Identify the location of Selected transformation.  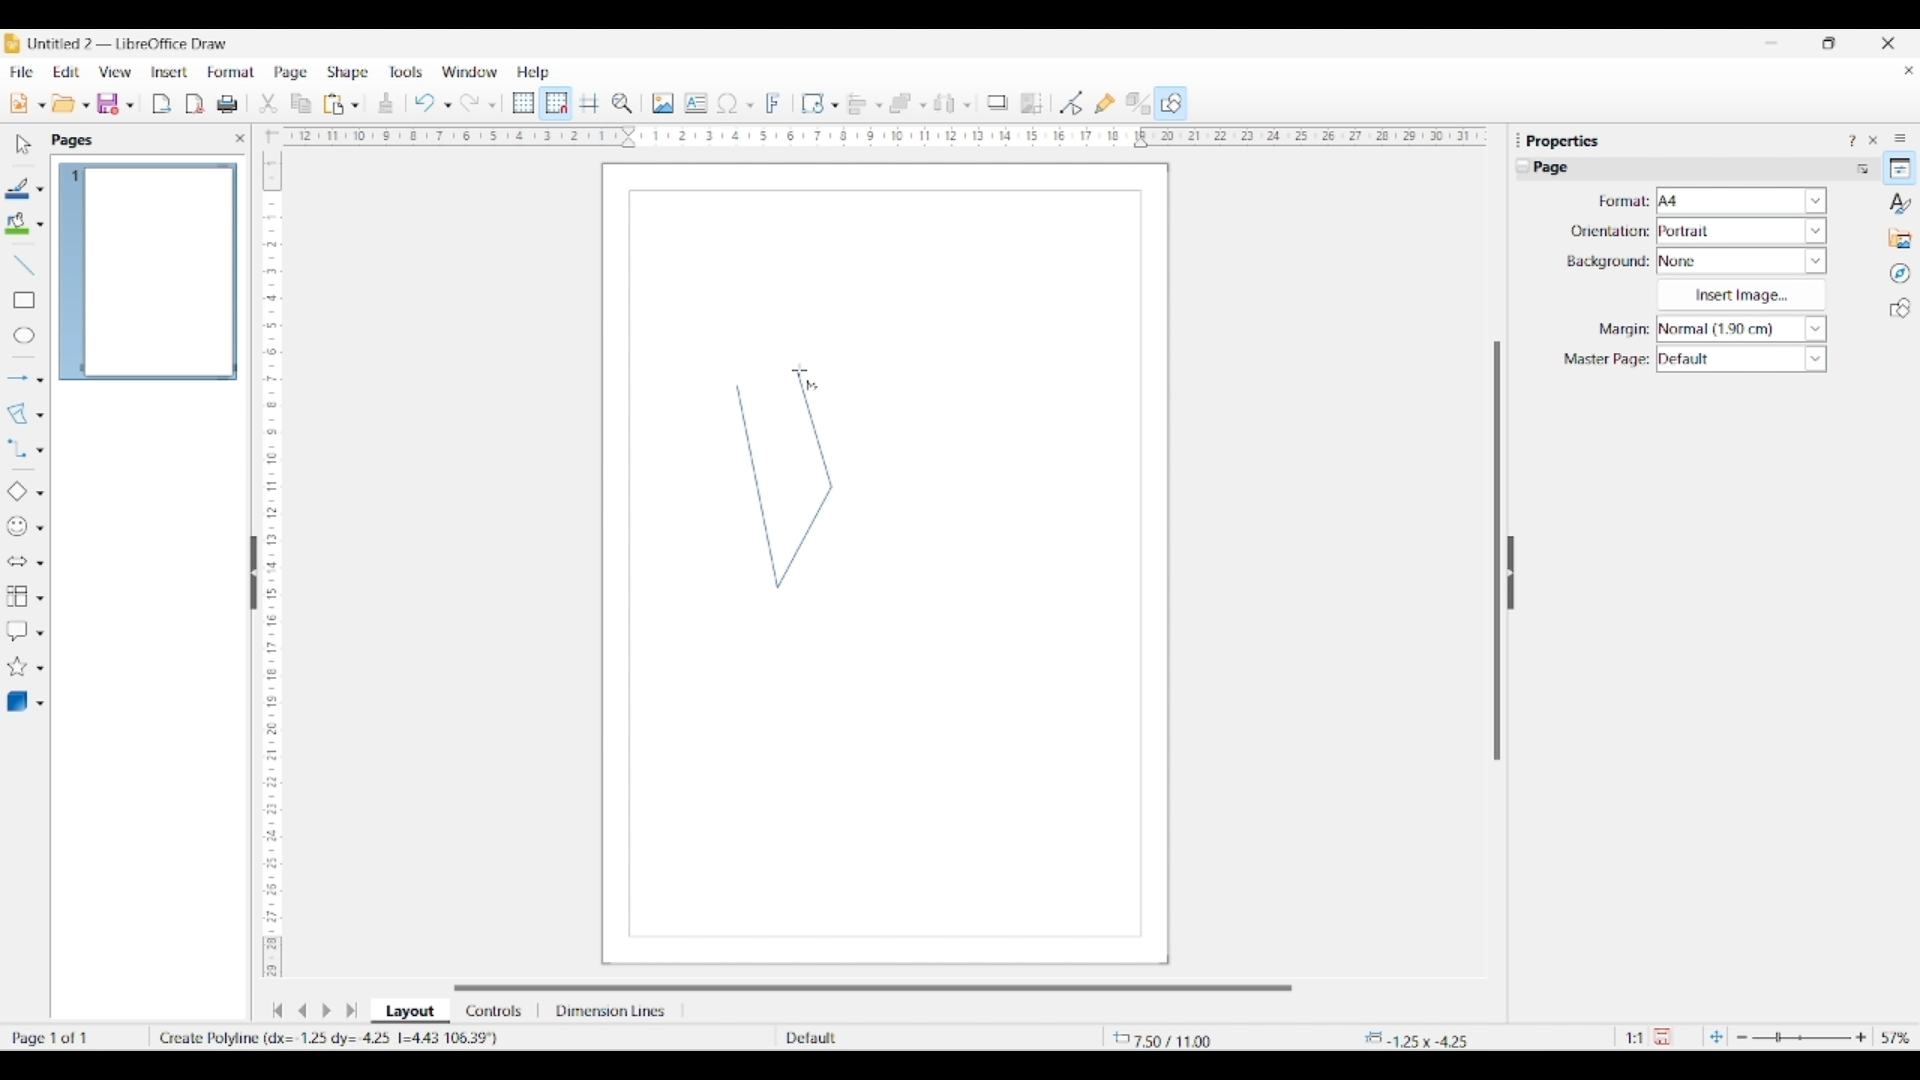
(812, 103).